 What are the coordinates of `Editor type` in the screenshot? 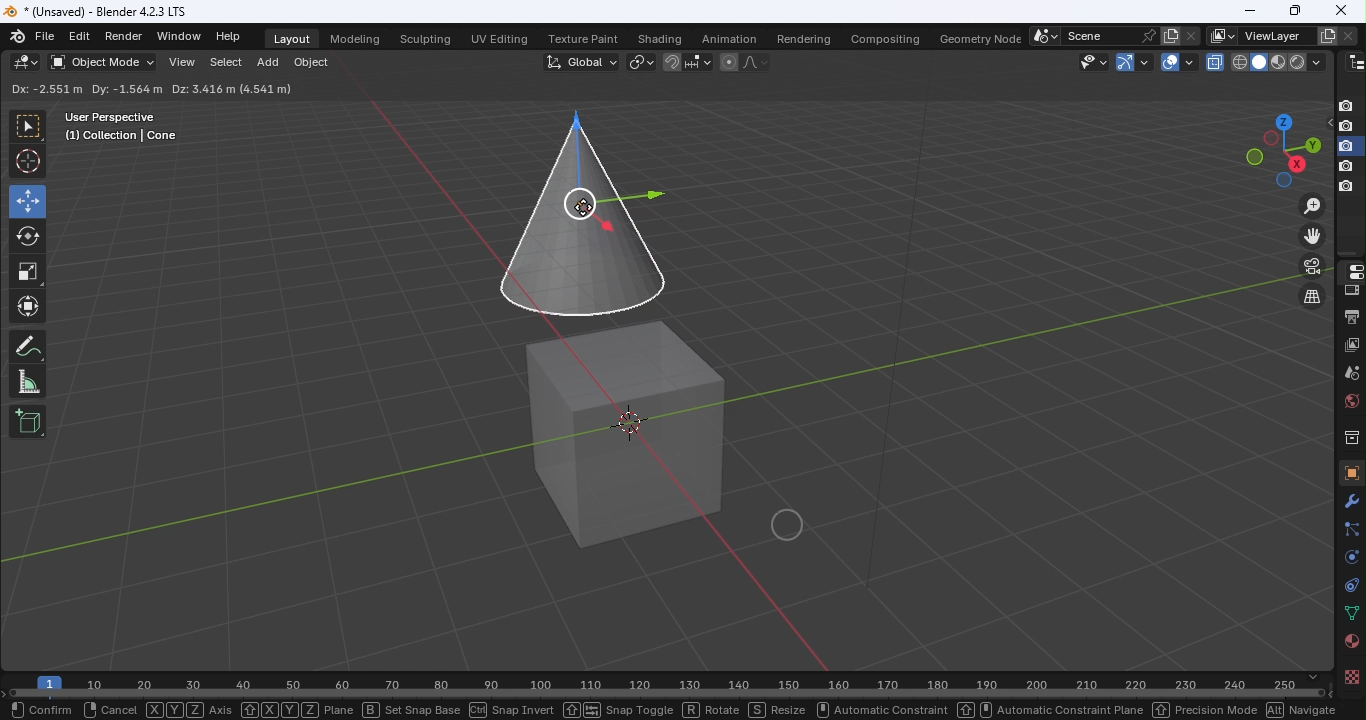 It's located at (1356, 60).